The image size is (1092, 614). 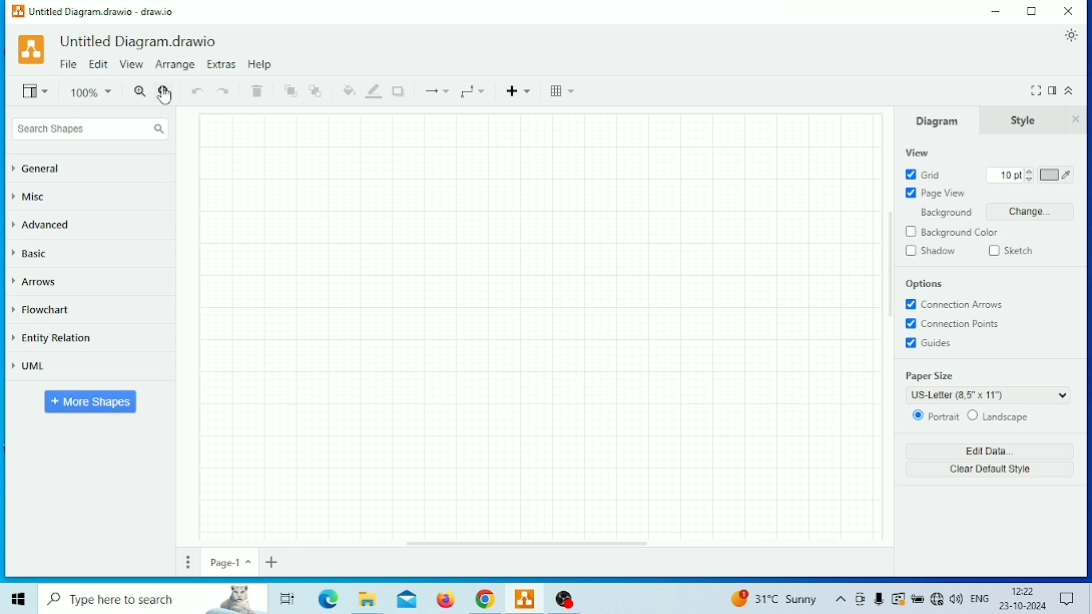 What do you see at coordinates (328, 599) in the screenshot?
I see `Microsoft Edge` at bounding box center [328, 599].